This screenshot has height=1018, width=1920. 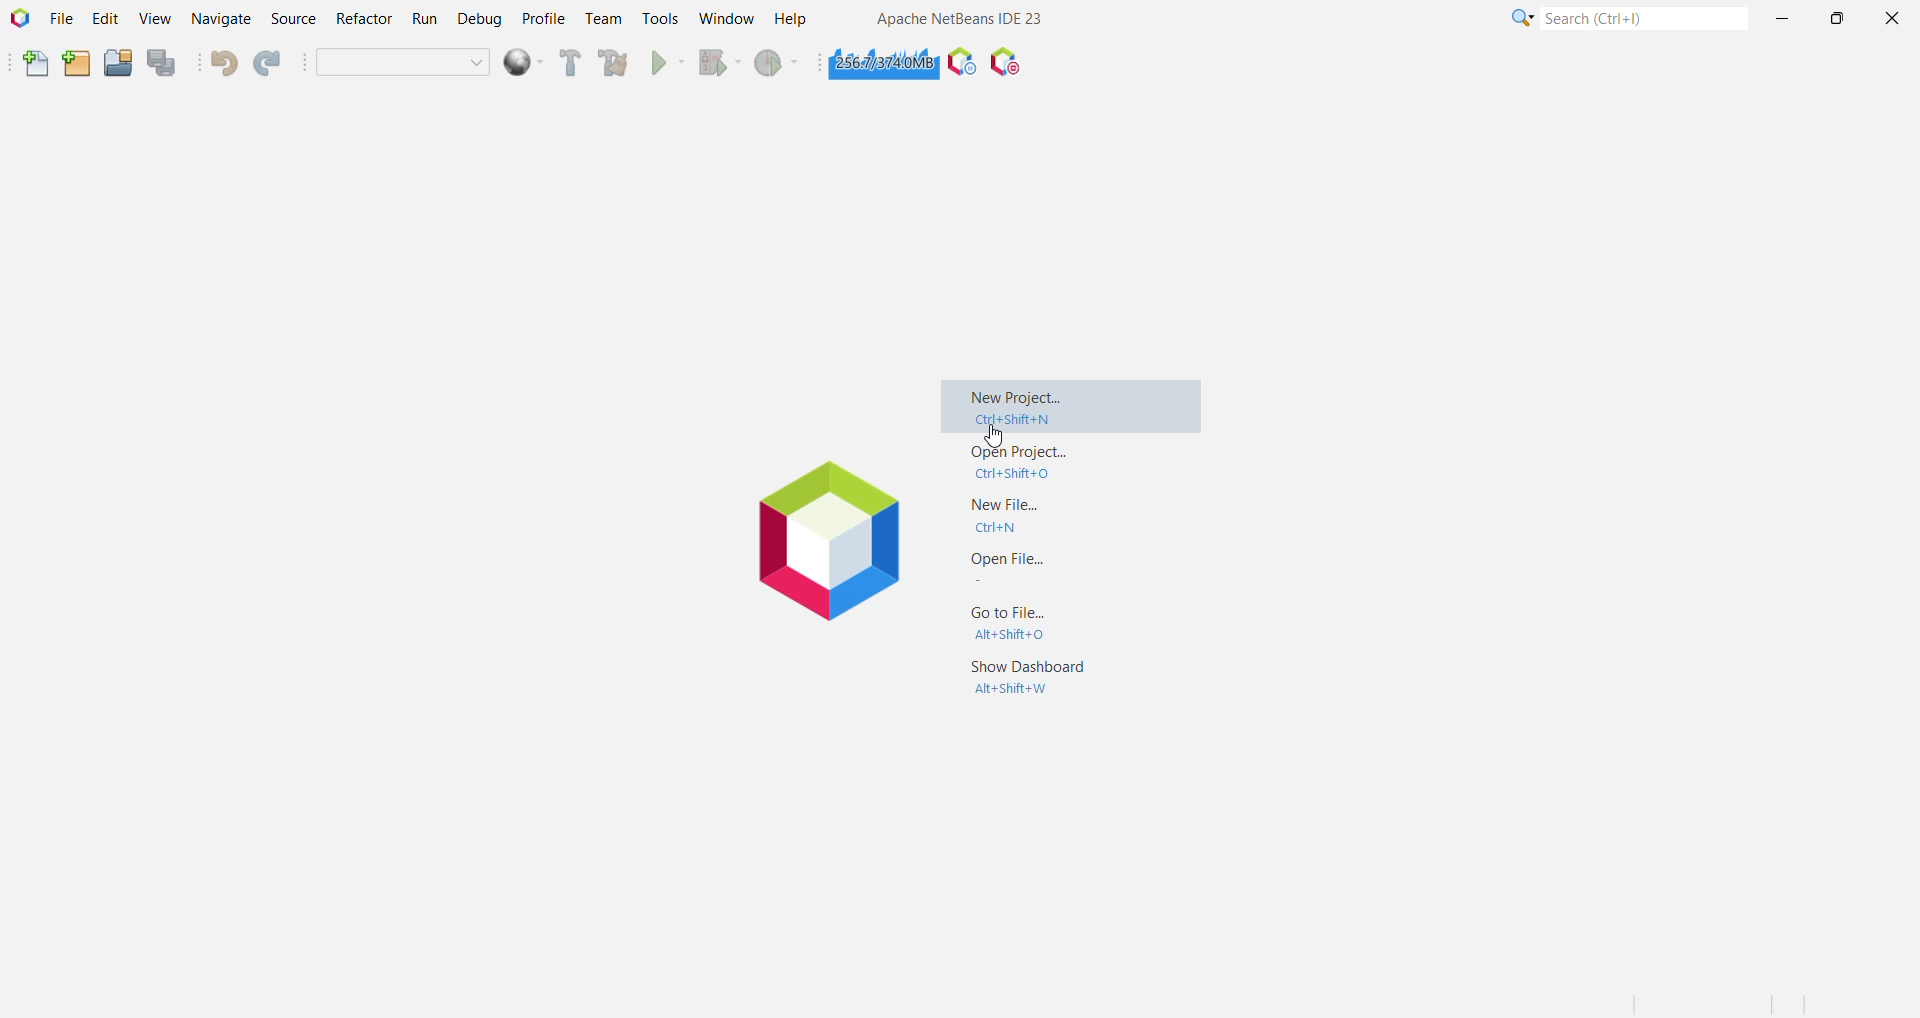 What do you see at coordinates (1839, 19) in the screenshot?
I see `Maximize` at bounding box center [1839, 19].